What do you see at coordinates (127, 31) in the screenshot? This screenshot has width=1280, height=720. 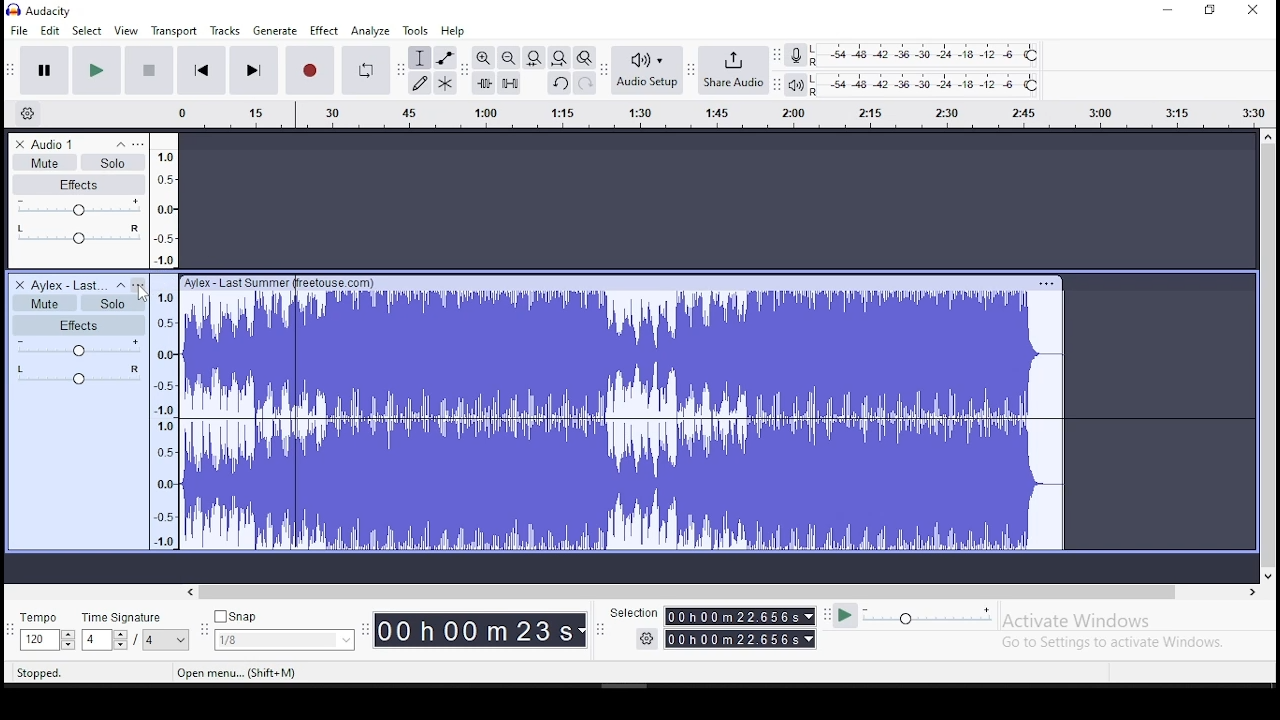 I see `view` at bounding box center [127, 31].